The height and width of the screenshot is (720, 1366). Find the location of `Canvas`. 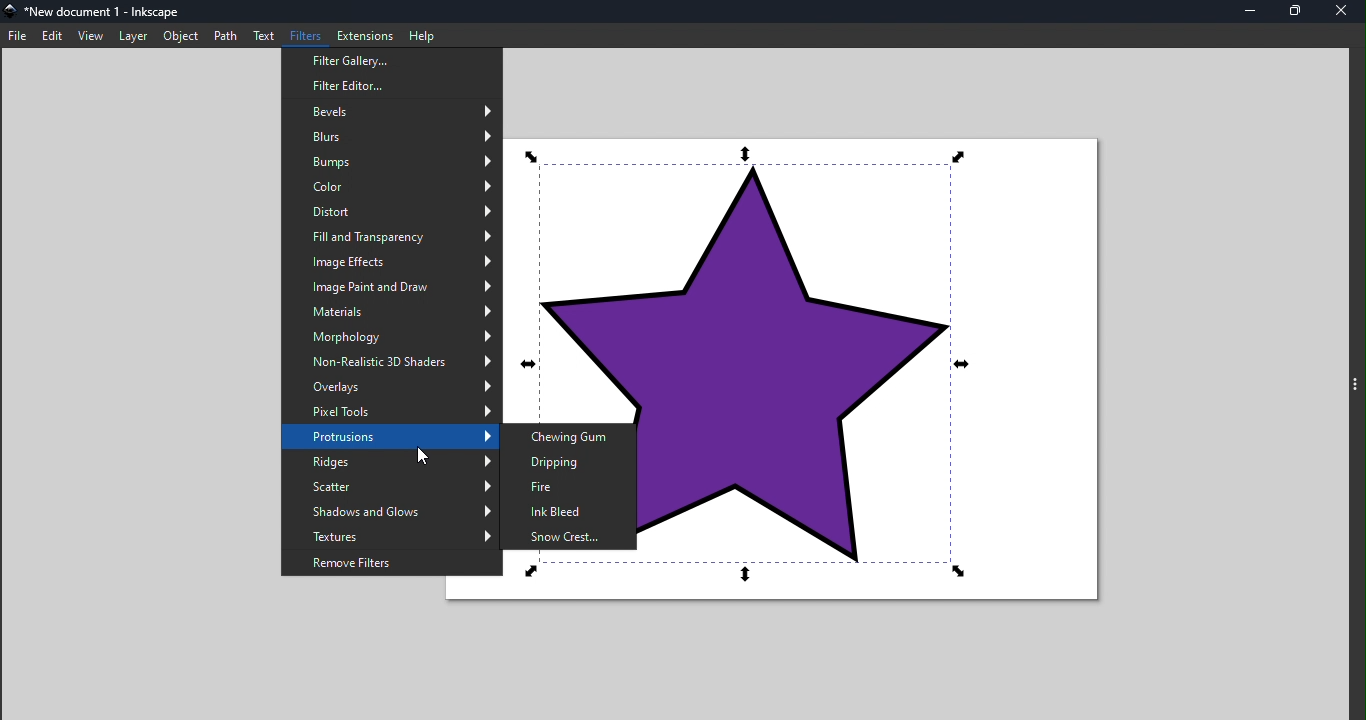

Canvas is located at coordinates (886, 377).